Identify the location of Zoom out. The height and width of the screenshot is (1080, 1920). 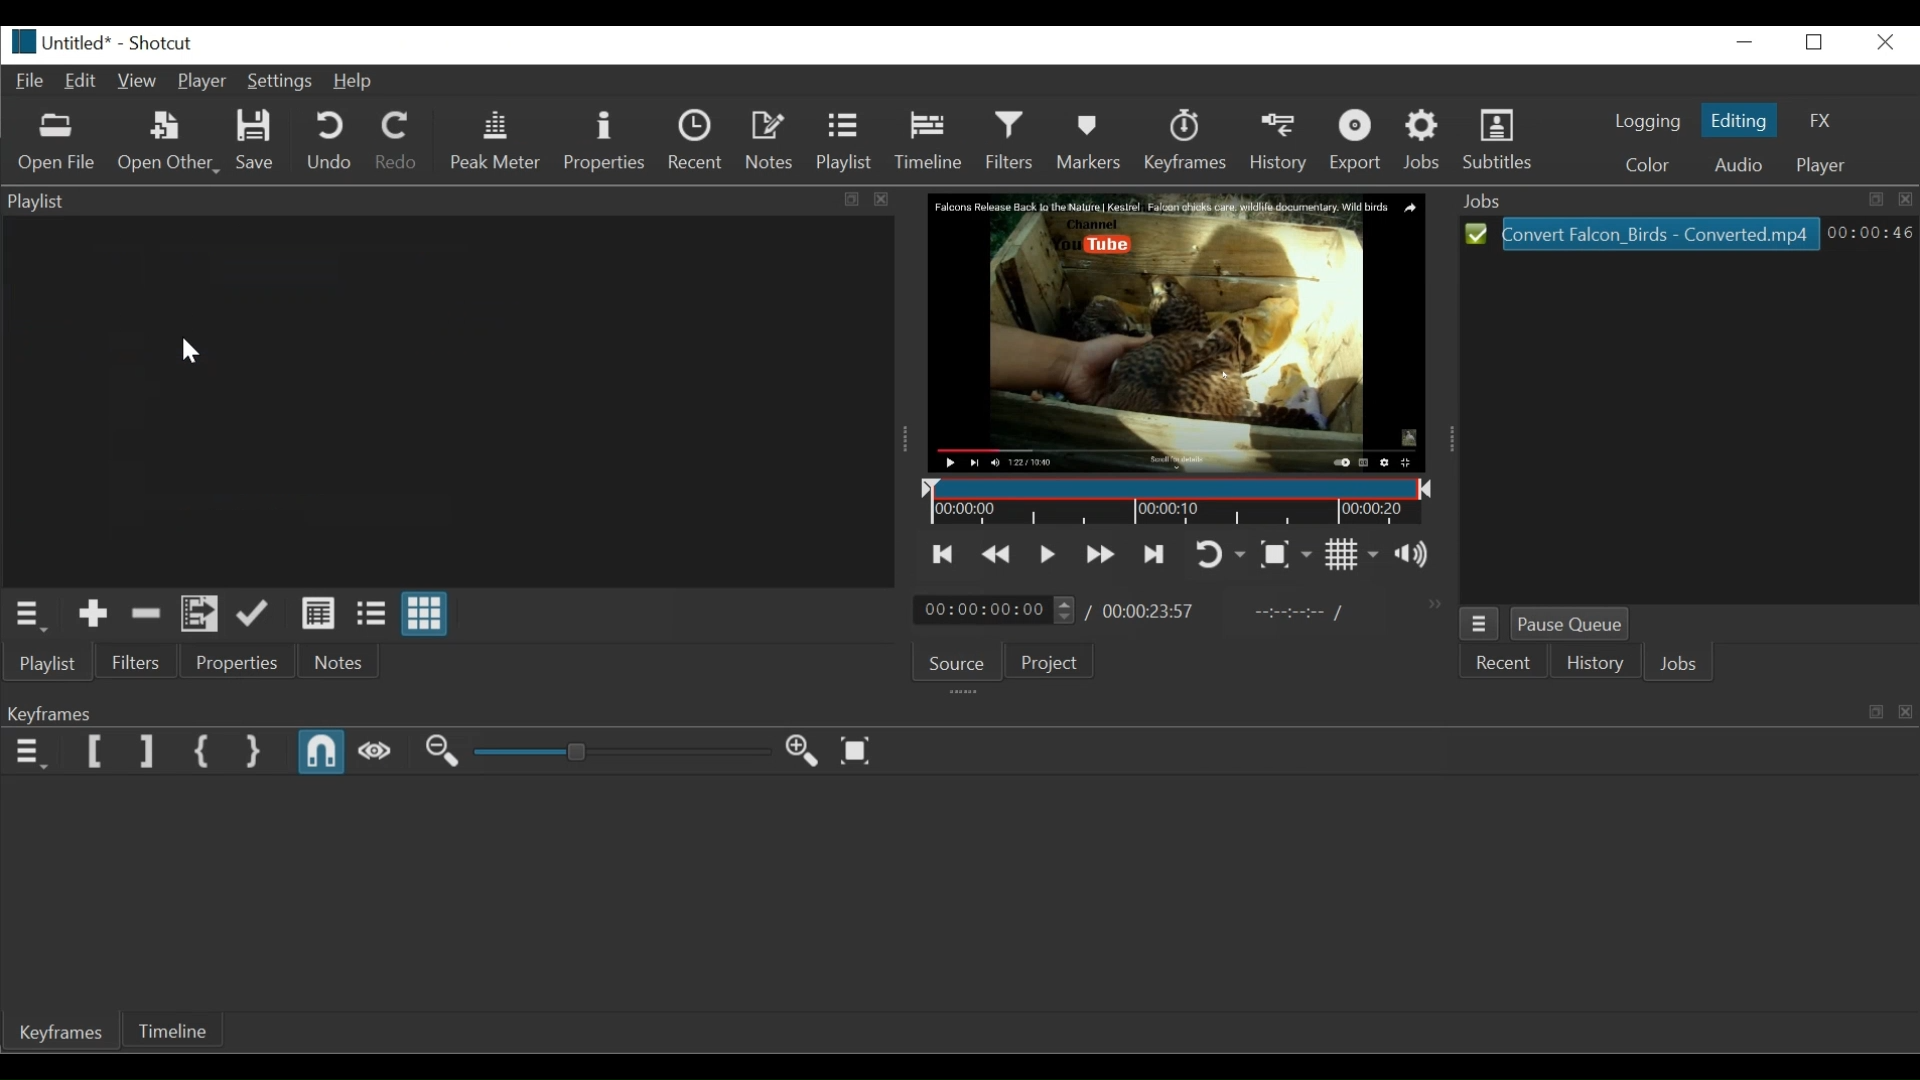
(442, 752).